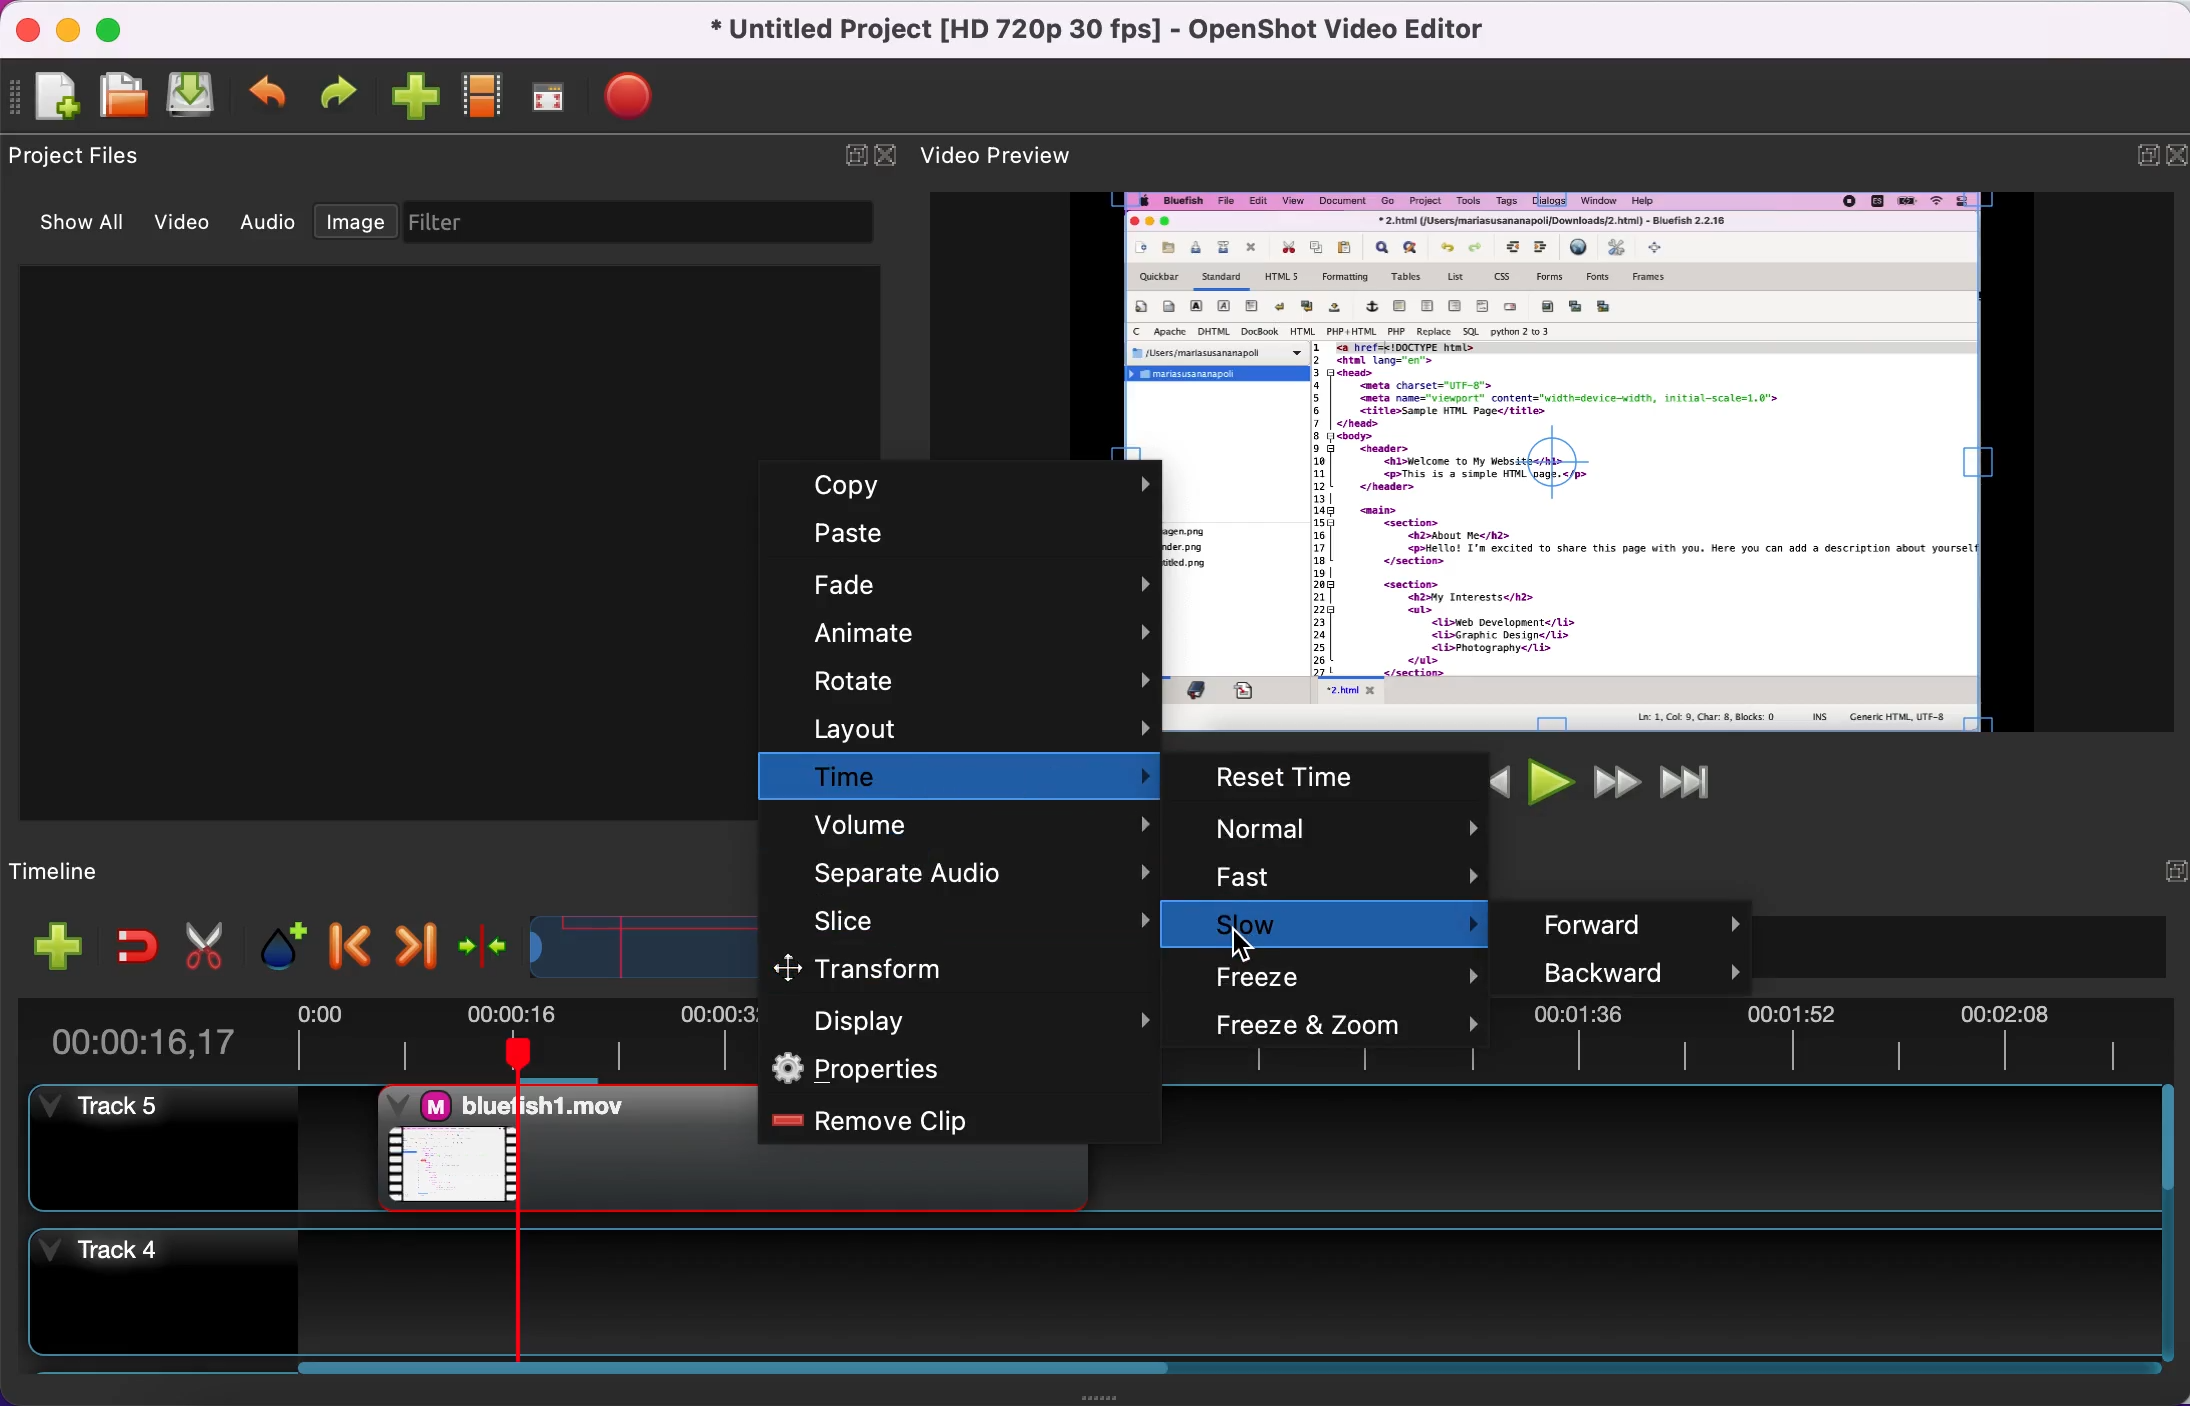 The width and height of the screenshot is (2190, 1406). I want to click on export video, so click(642, 94).